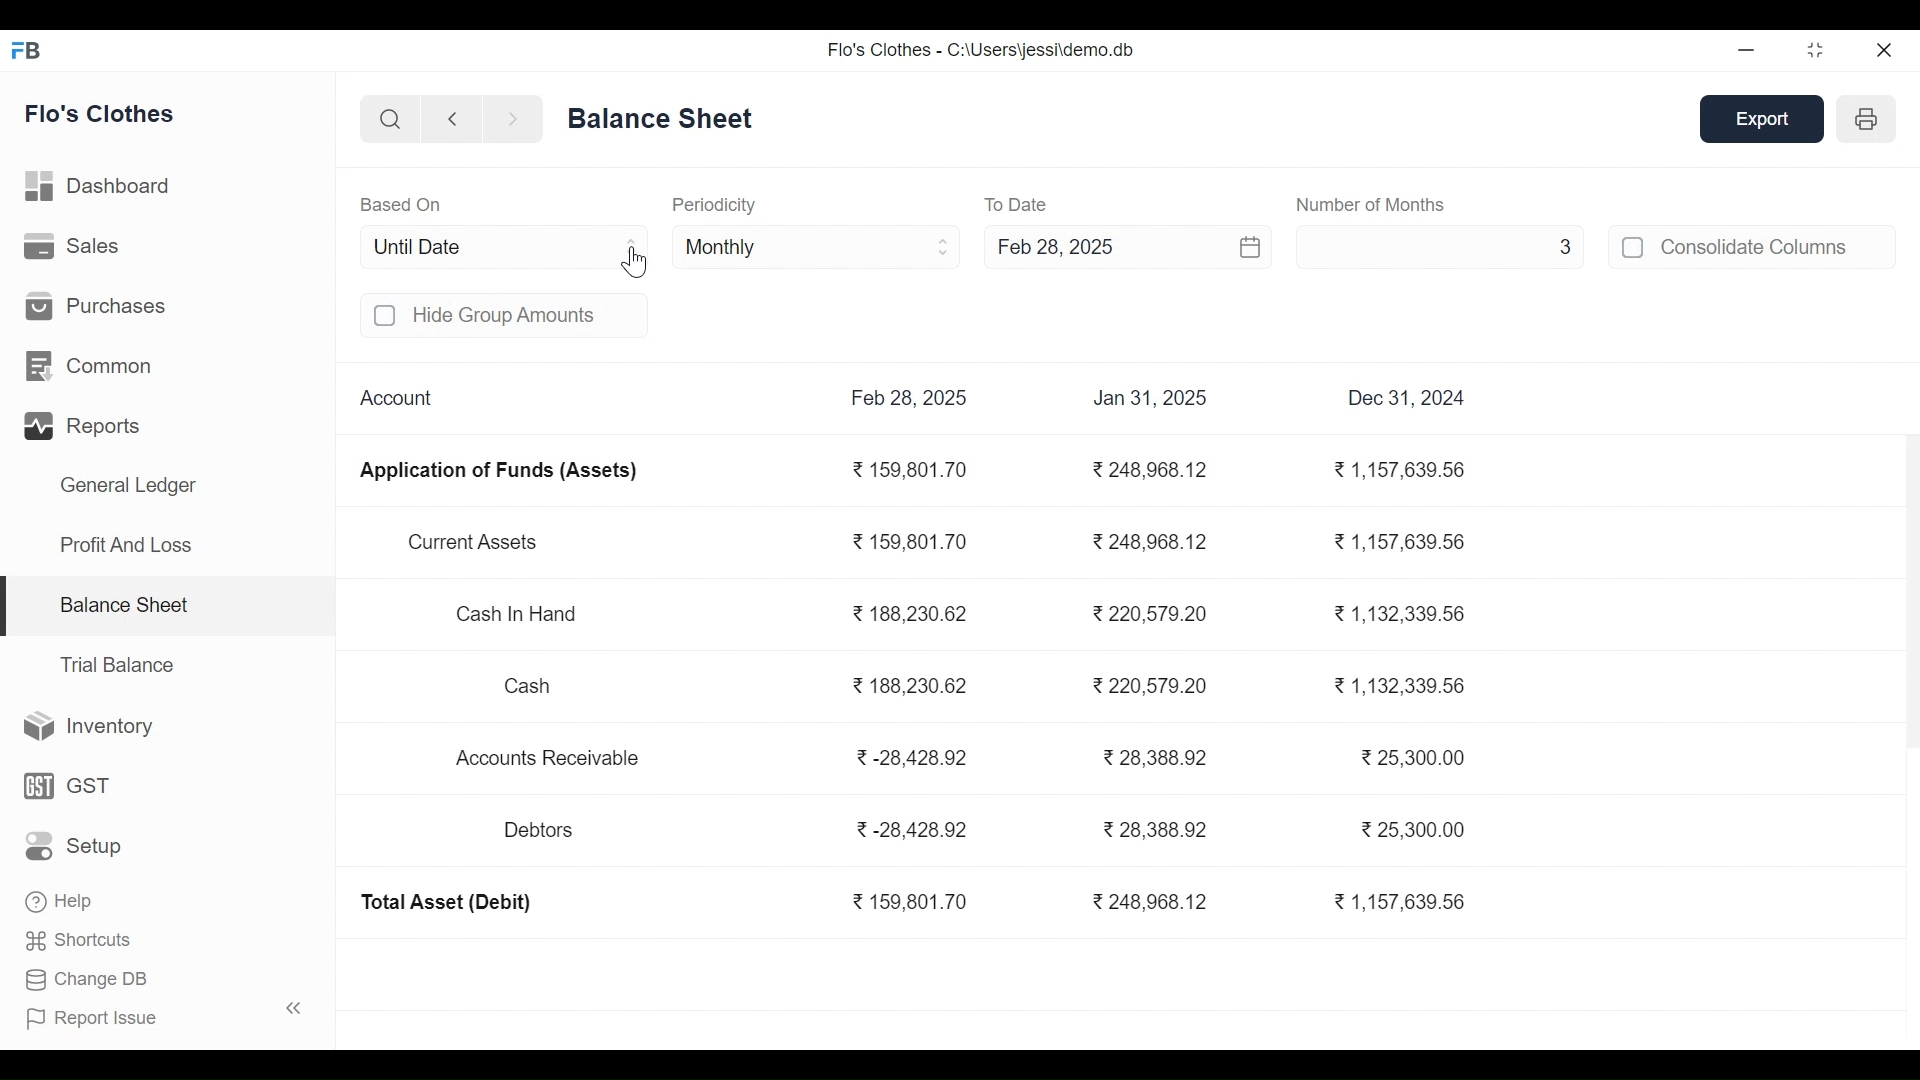  What do you see at coordinates (90, 727) in the screenshot?
I see `inventory` at bounding box center [90, 727].